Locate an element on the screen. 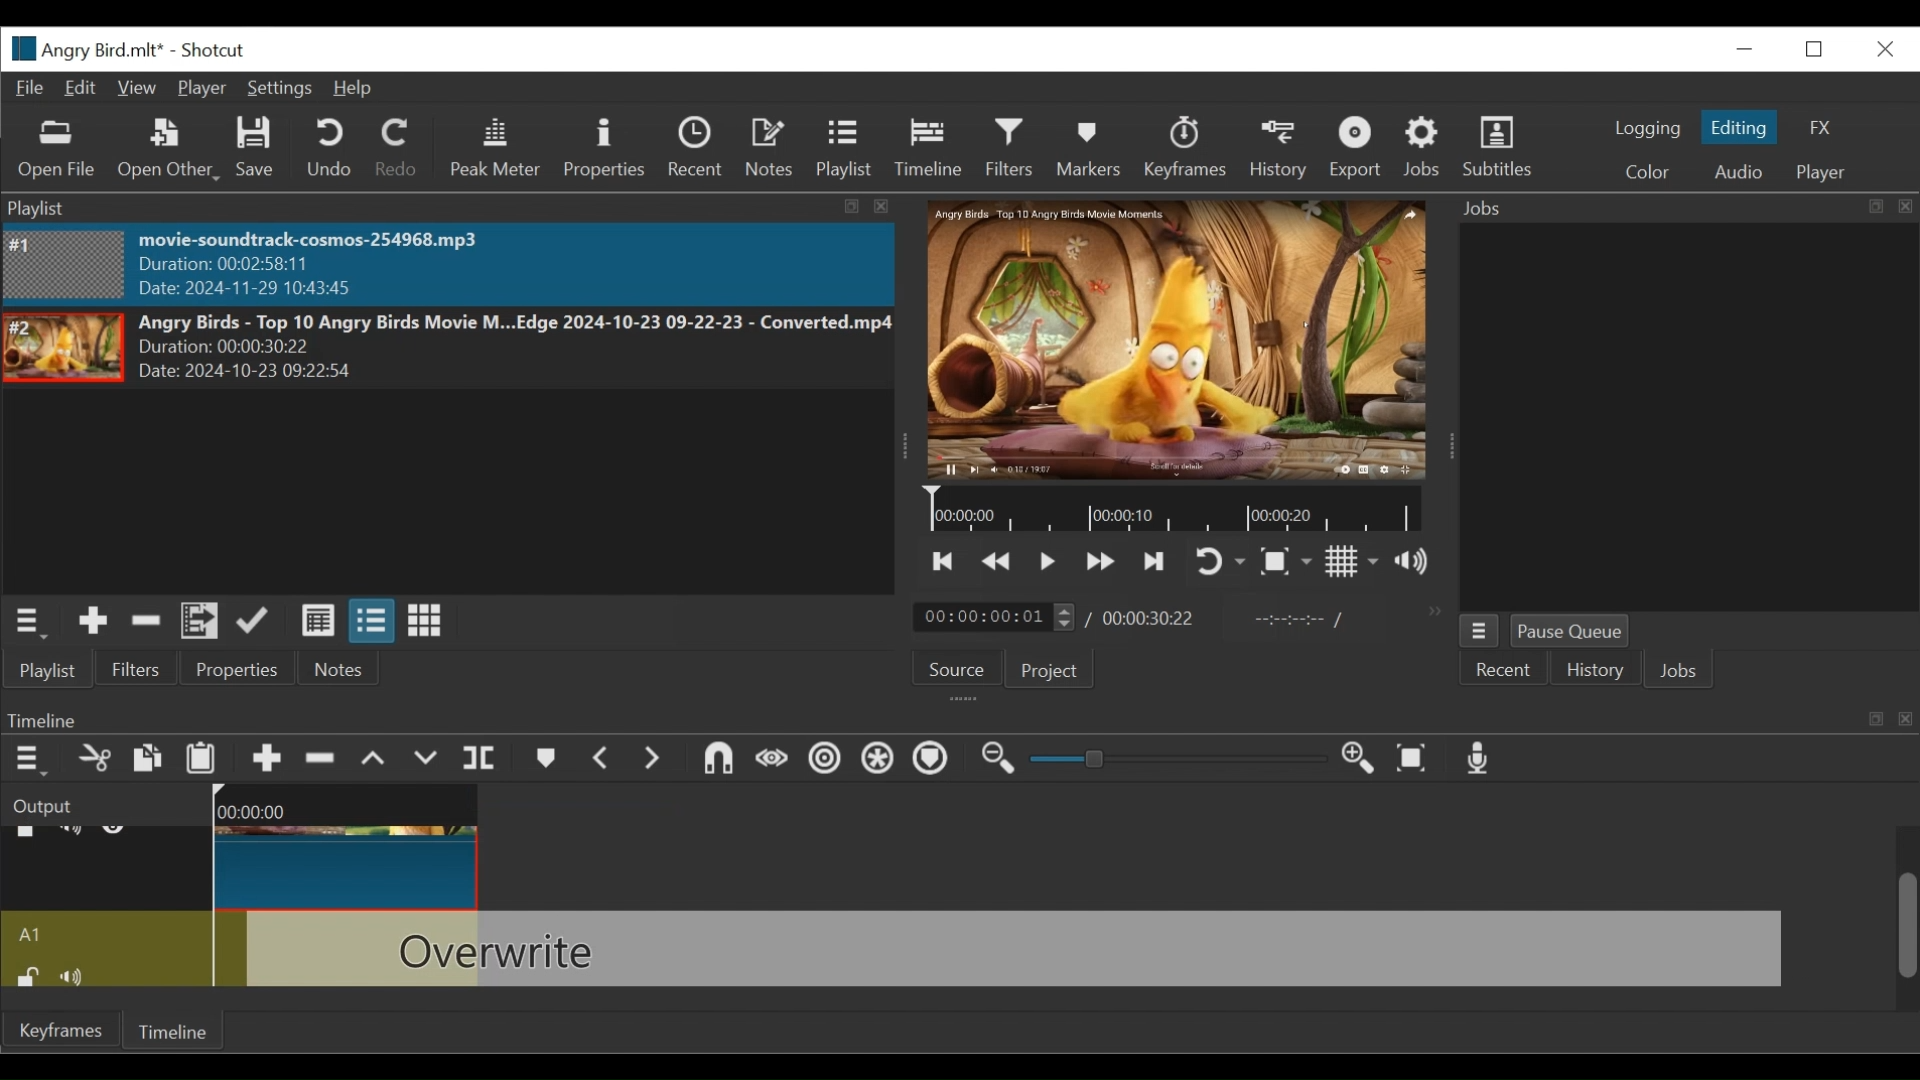 The height and width of the screenshot is (1080, 1920). Help is located at coordinates (351, 89).